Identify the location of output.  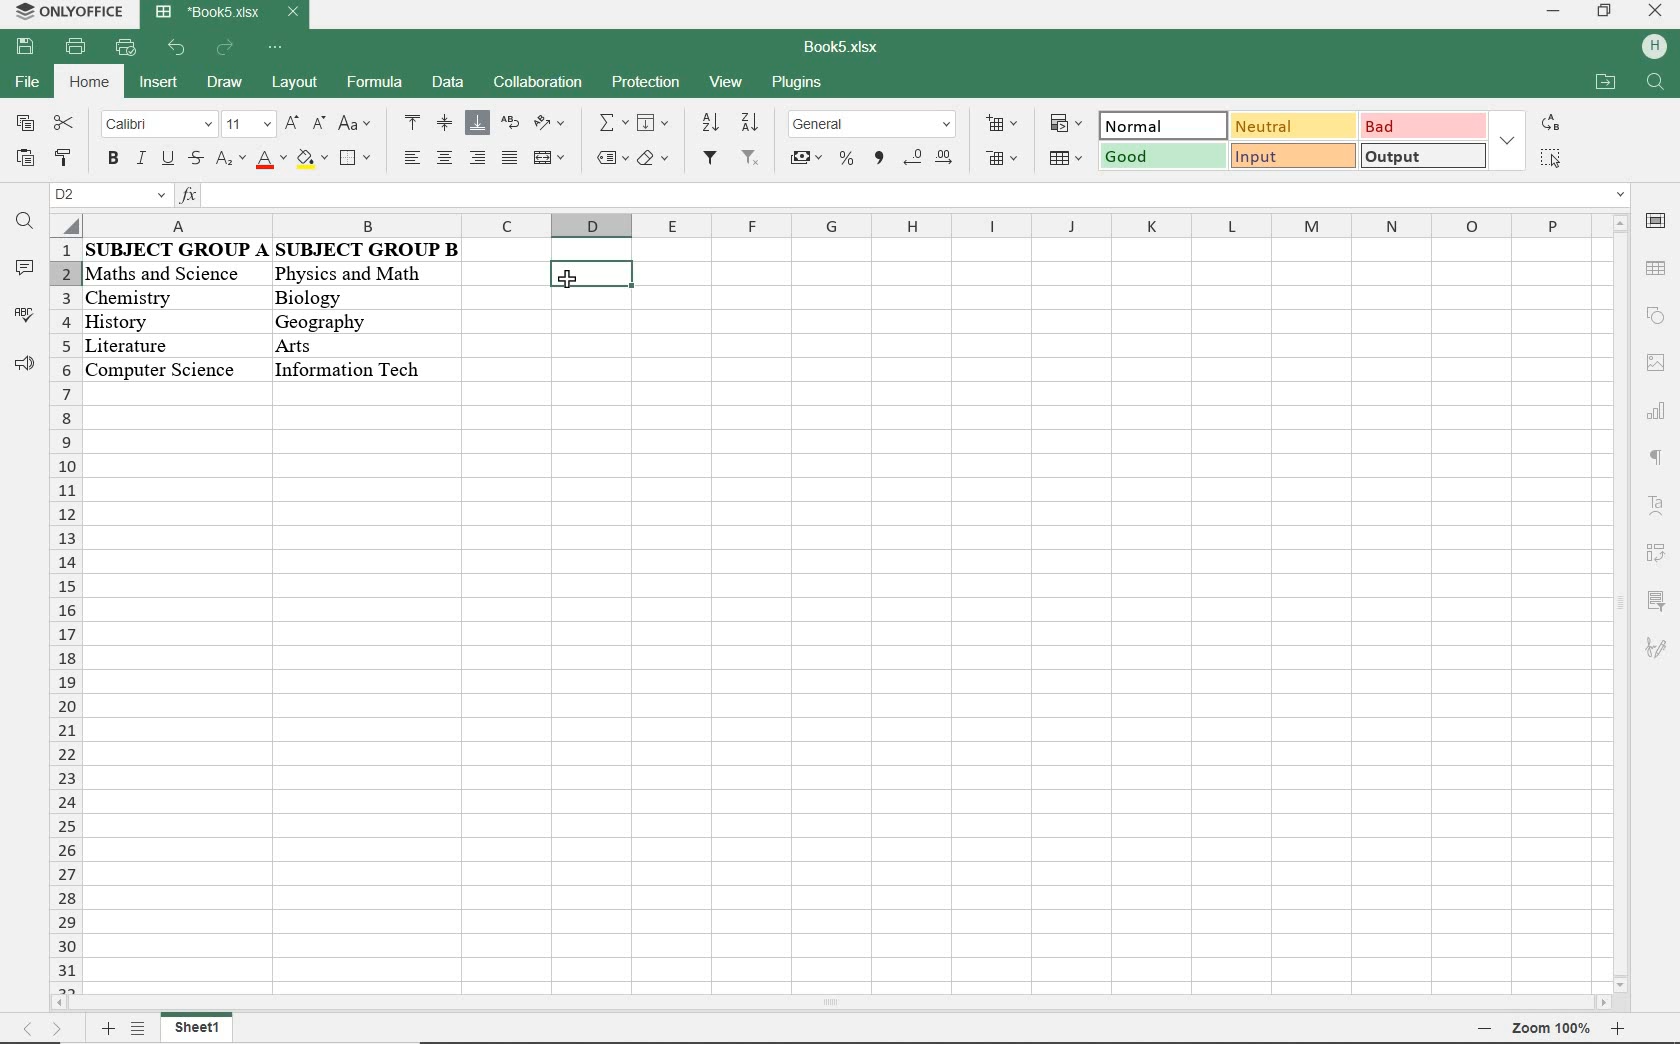
(1424, 156).